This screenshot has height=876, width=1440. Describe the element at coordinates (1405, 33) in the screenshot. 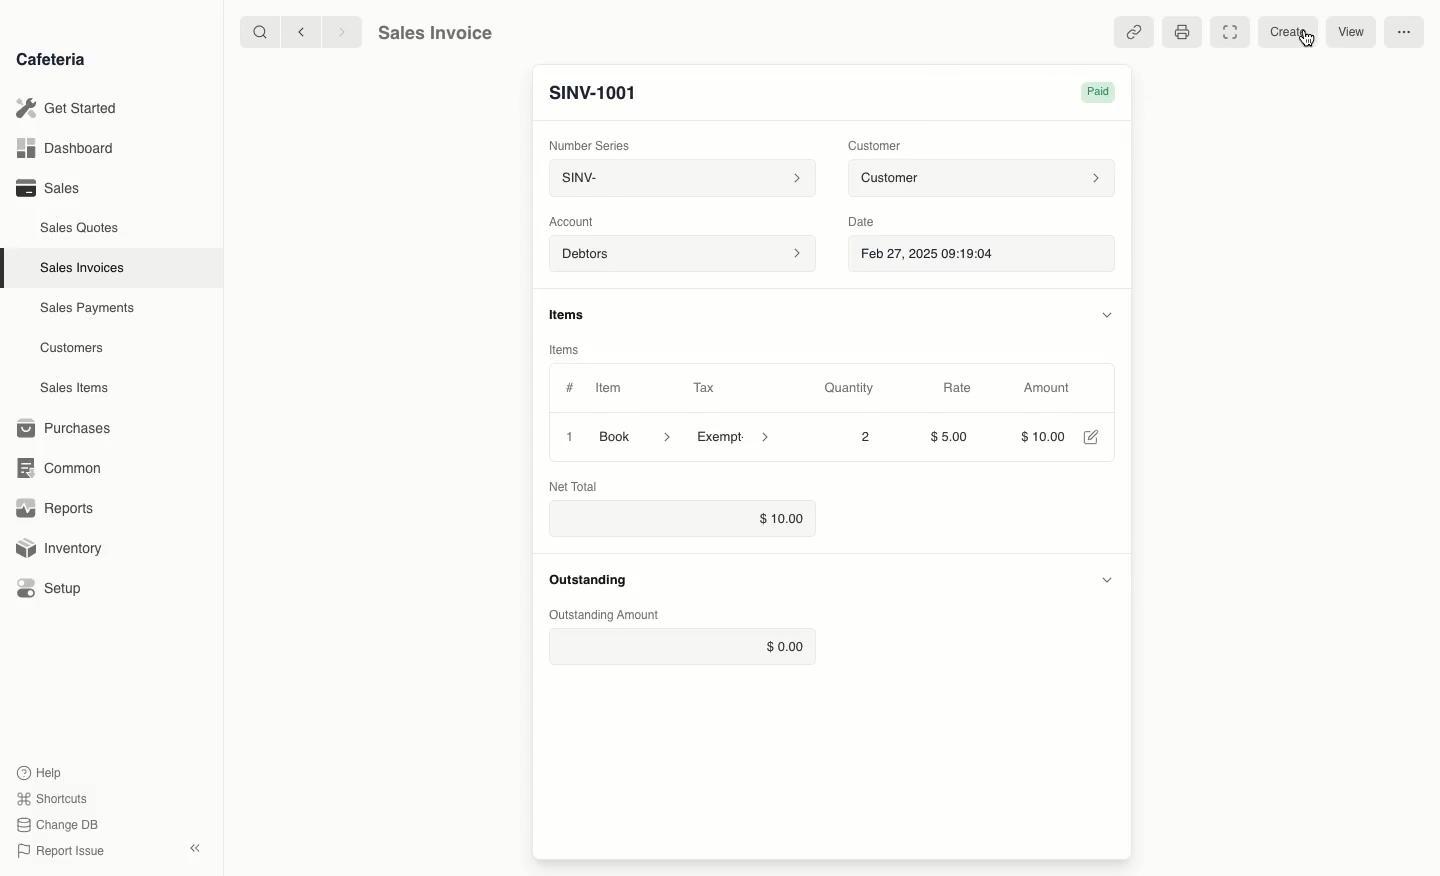

I see `more options` at that location.